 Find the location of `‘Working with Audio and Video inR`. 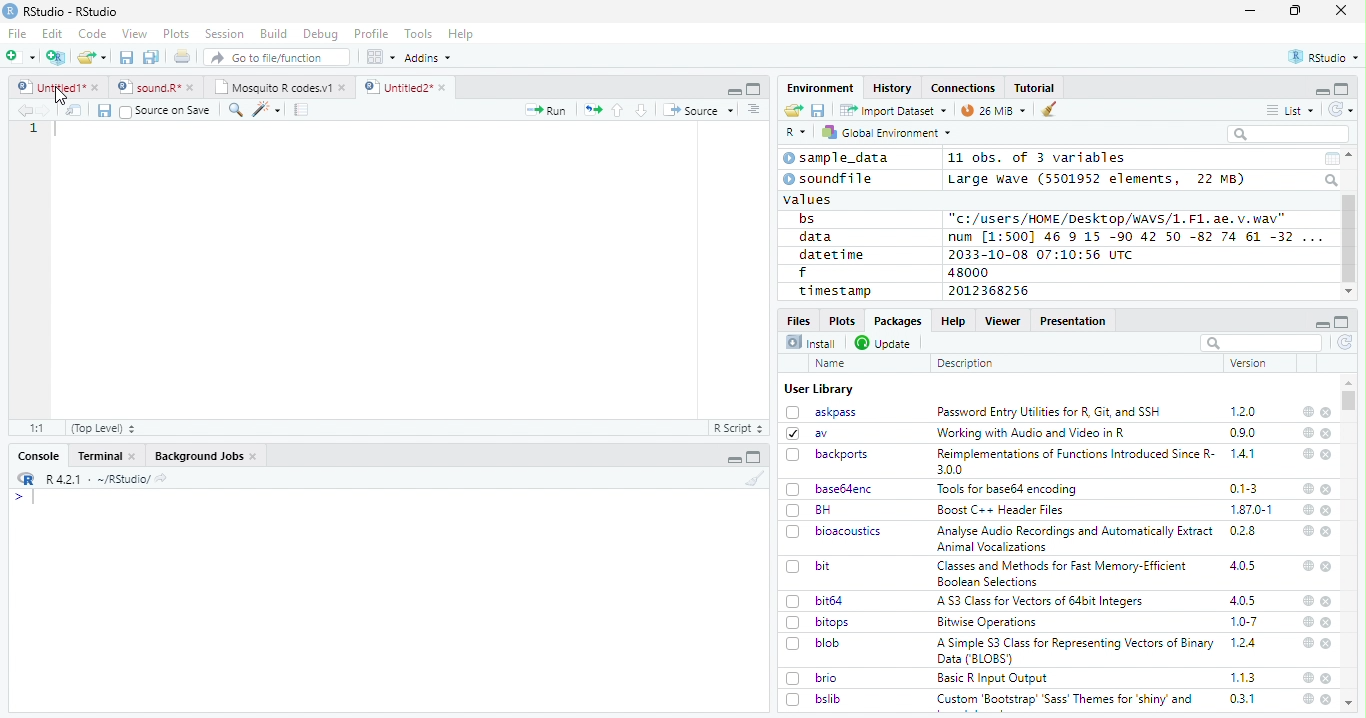

‘Working with Audio and Video inR is located at coordinates (1033, 433).